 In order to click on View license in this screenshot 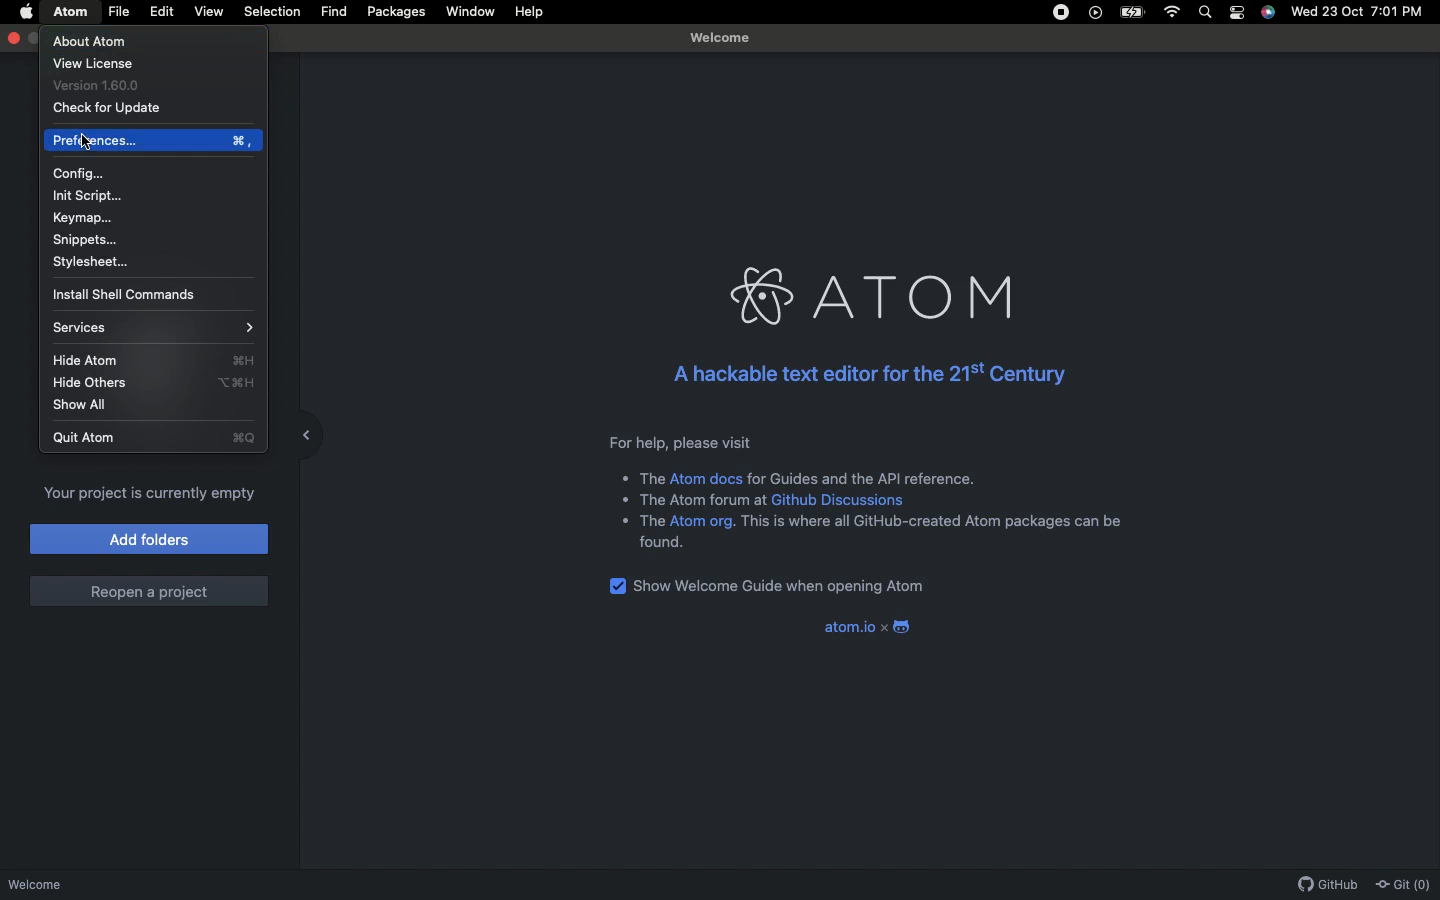, I will do `click(92, 64)`.